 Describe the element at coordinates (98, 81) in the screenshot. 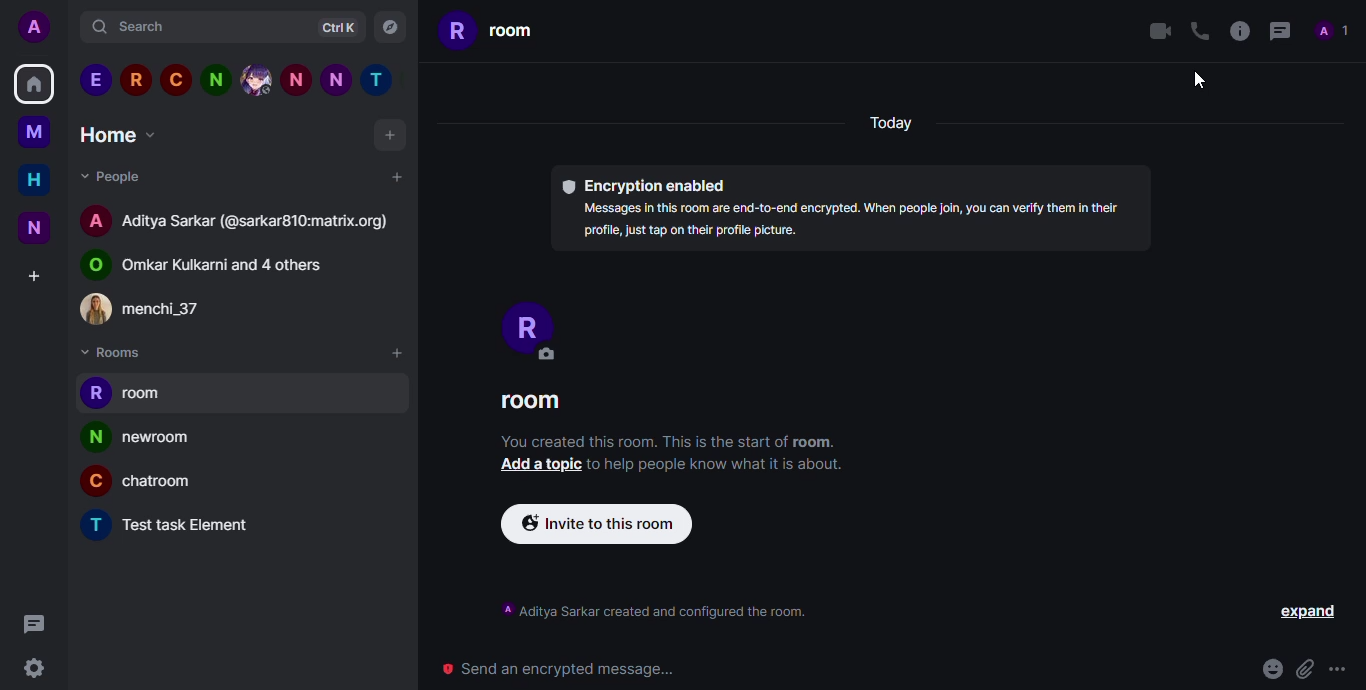

I see `contact shortcut` at that location.